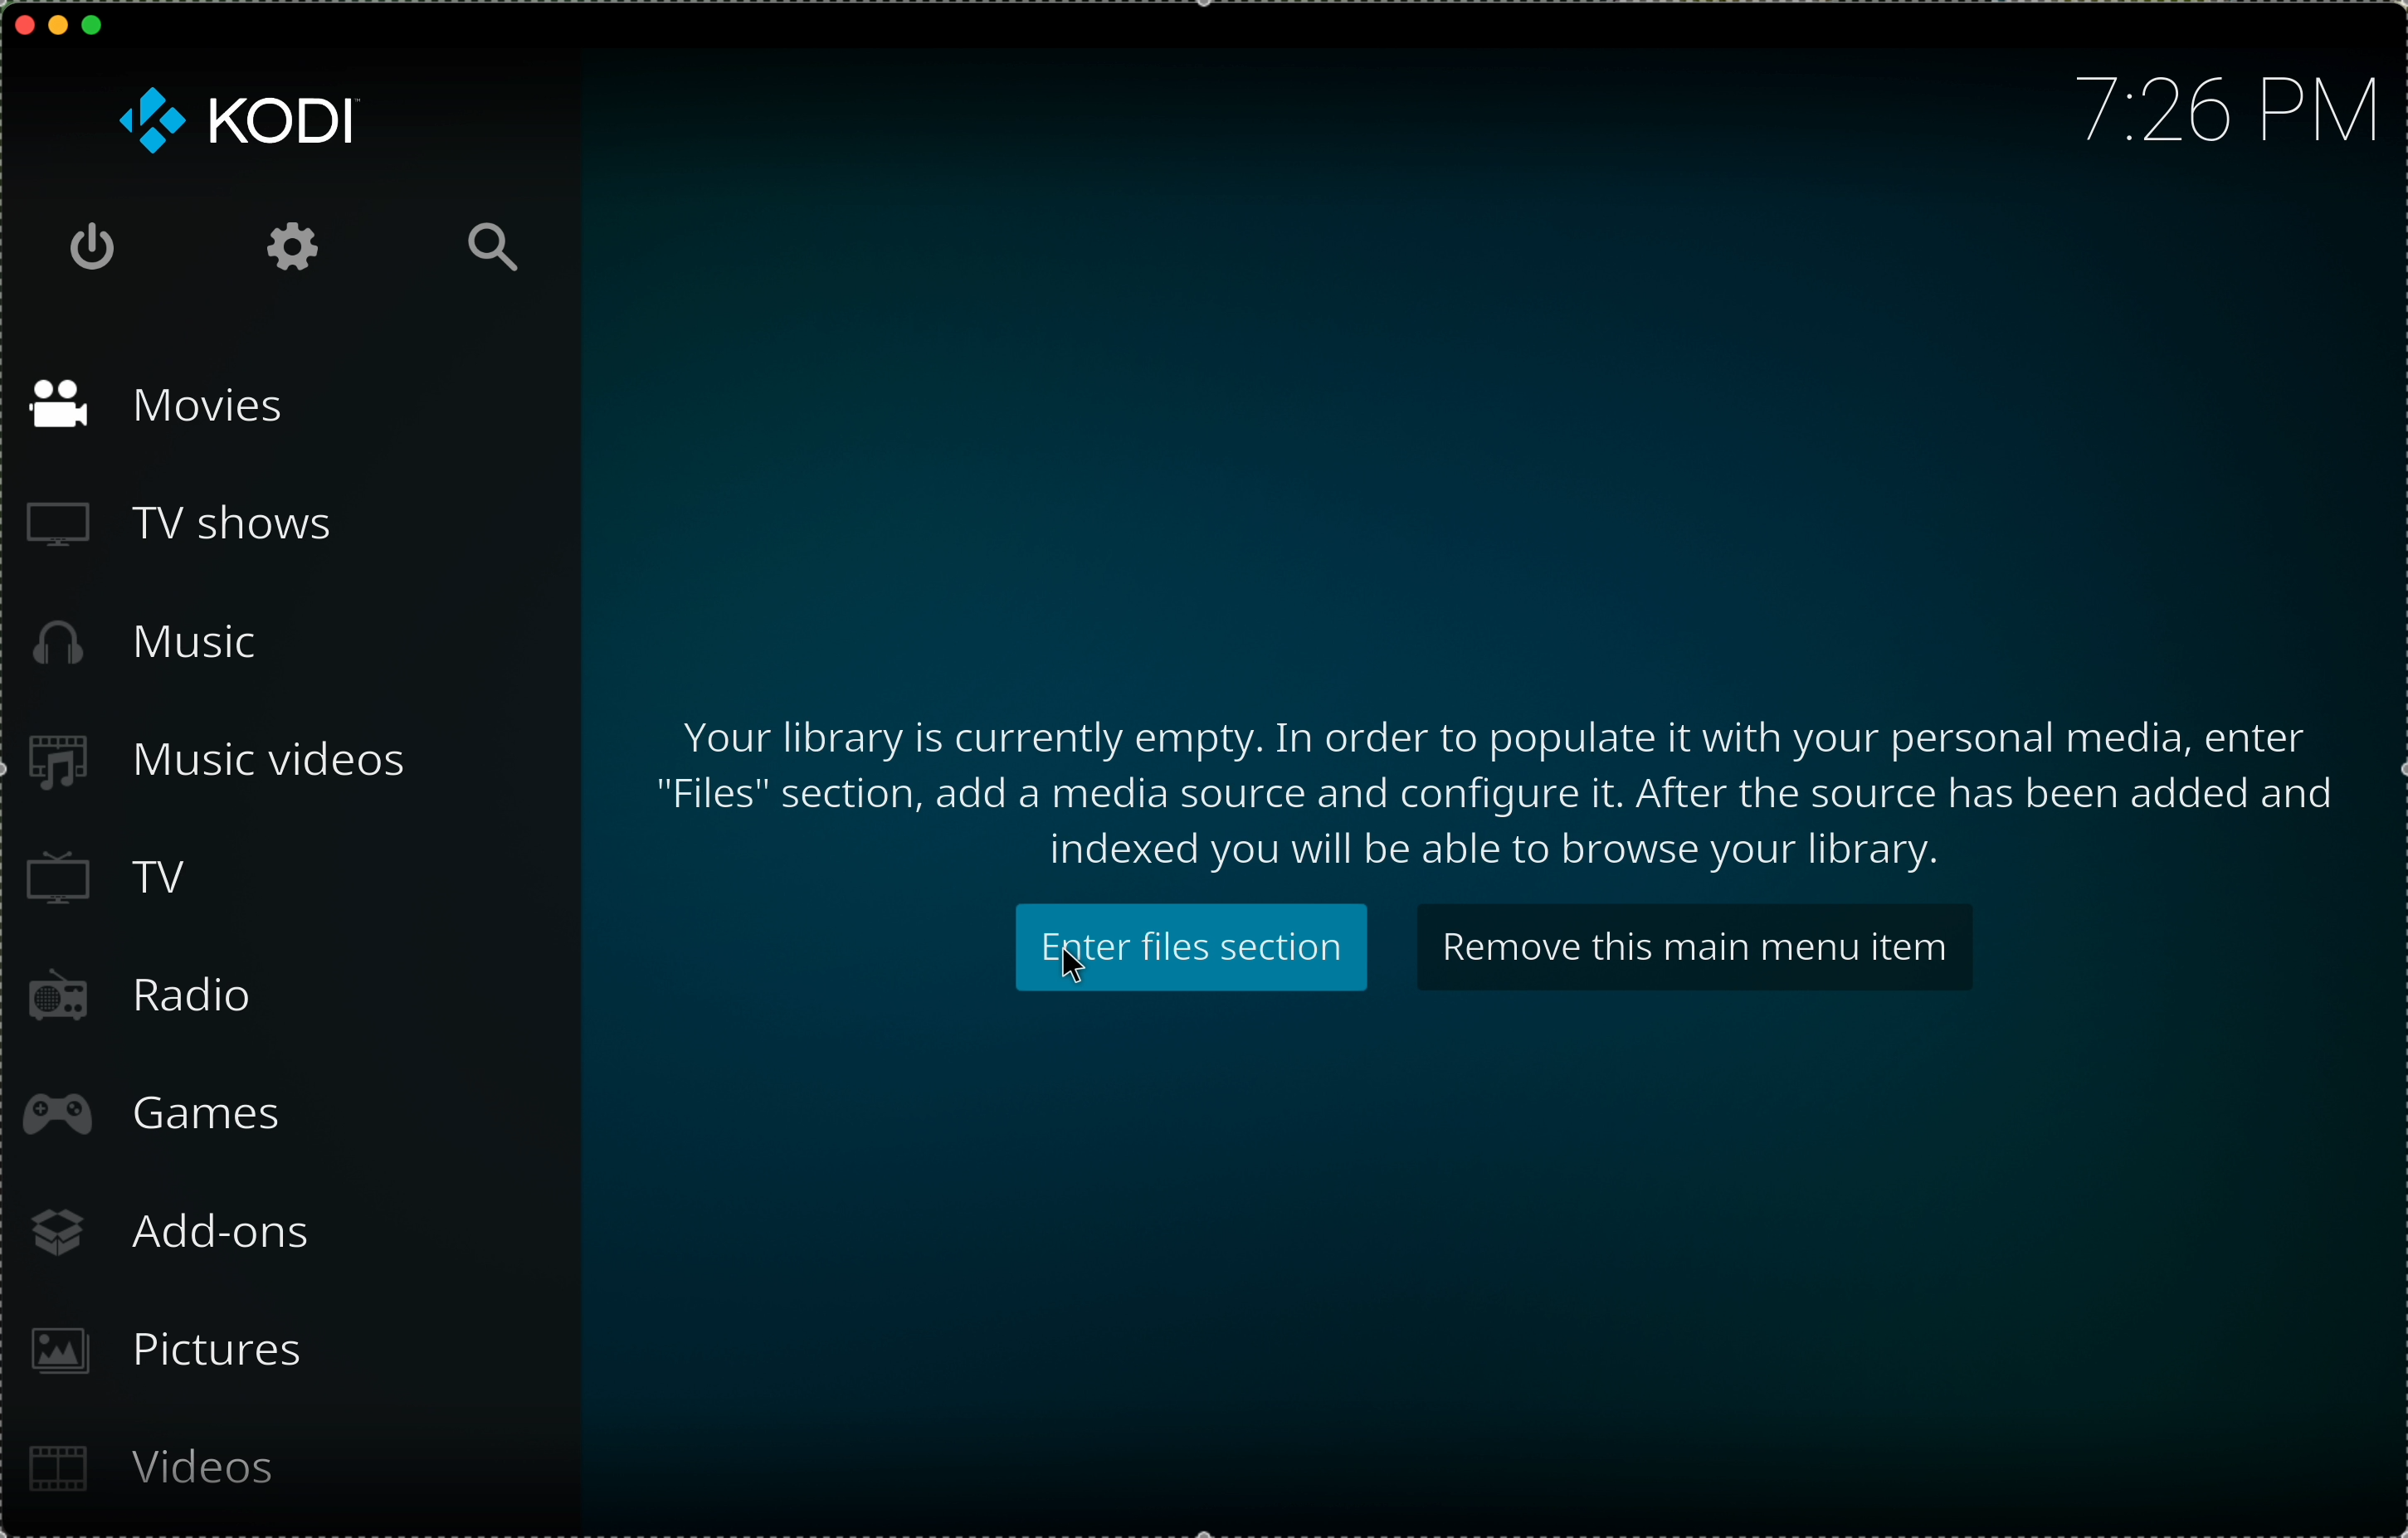  What do you see at coordinates (170, 1235) in the screenshot?
I see `add-ons option` at bounding box center [170, 1235].